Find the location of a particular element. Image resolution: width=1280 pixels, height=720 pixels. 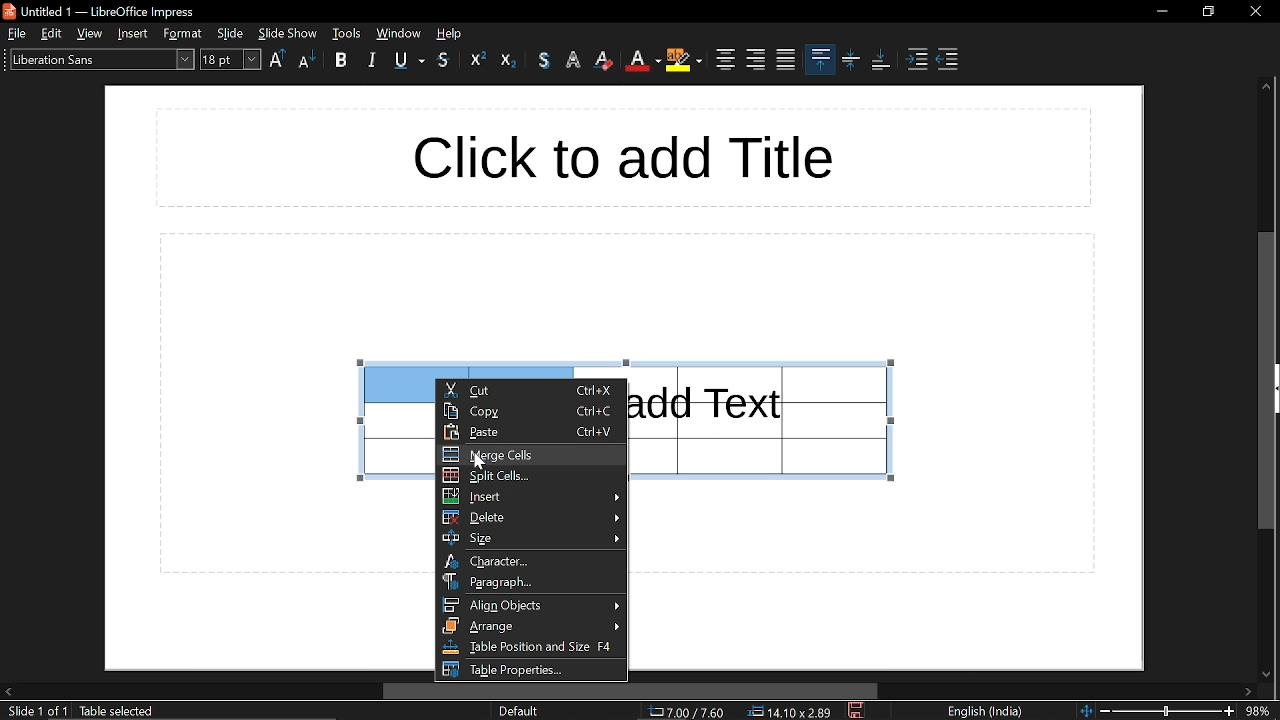

Table is located at coordinates (767, 420).